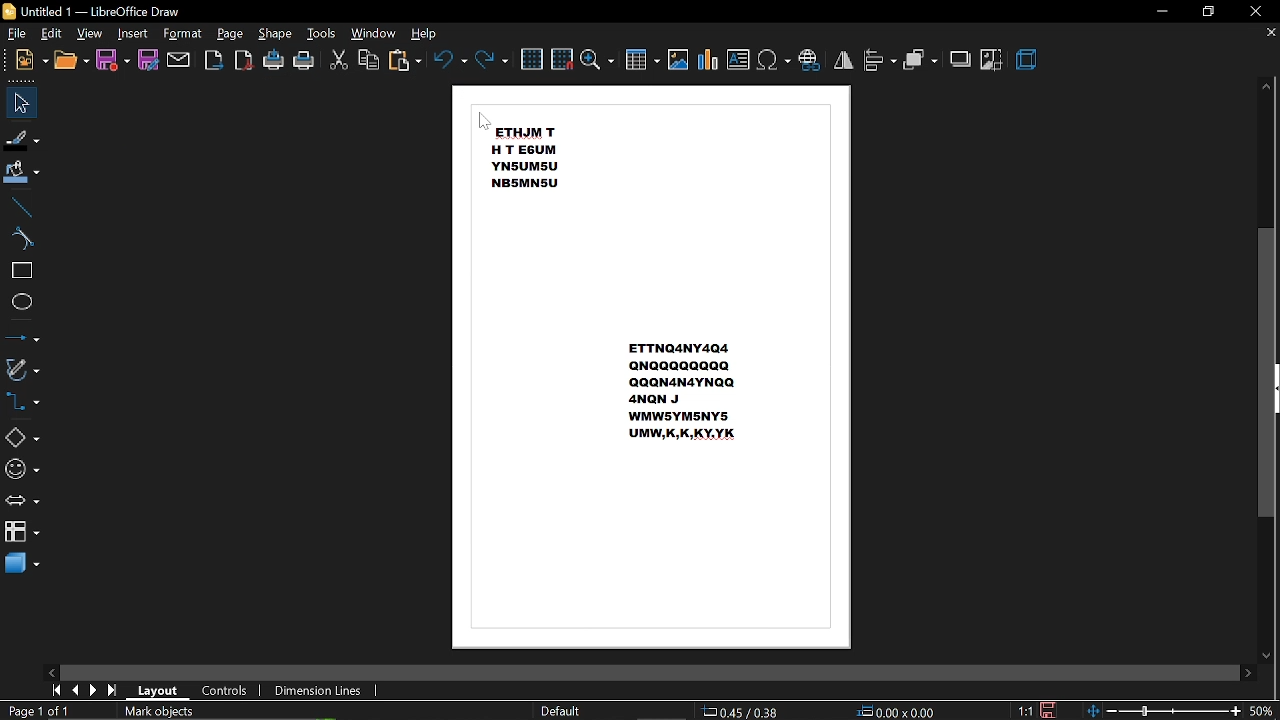 Image resolution: width=1280 pixels, height=720 pixels. What do you see at coordinates (403, 61) in the screenshot?
I see `paste` at bounding box center [403, 61].